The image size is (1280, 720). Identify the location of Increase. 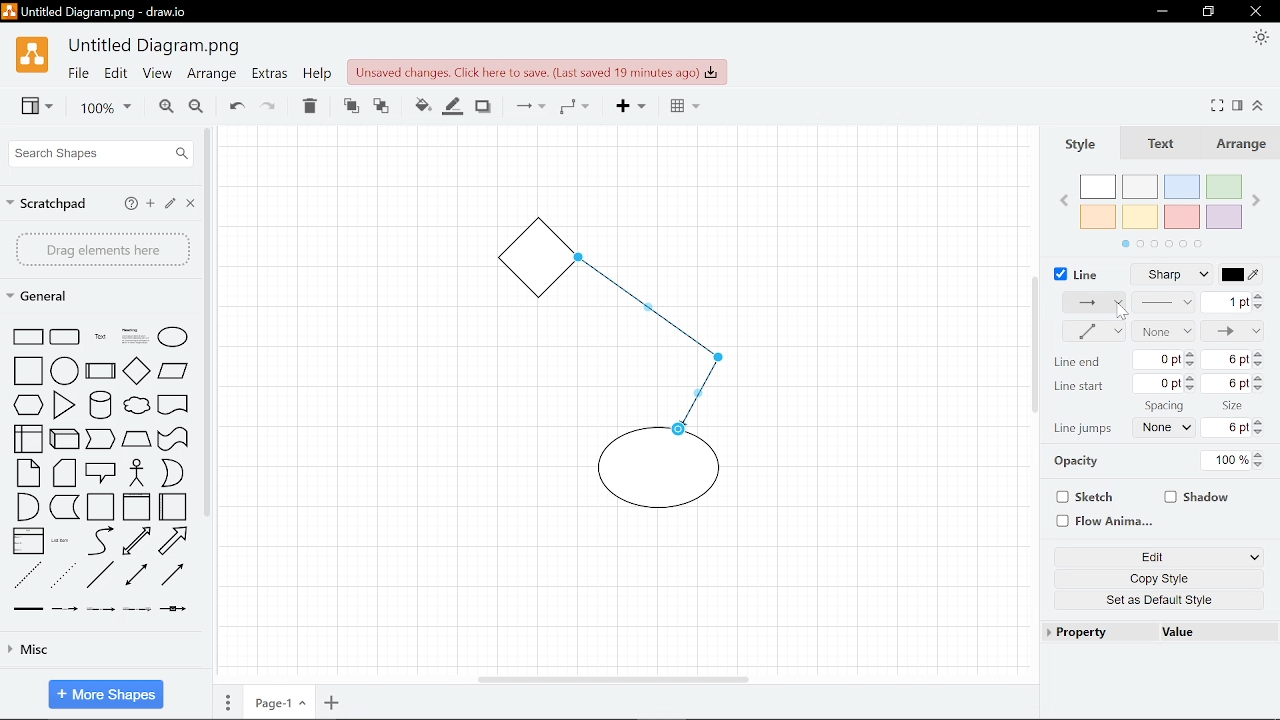
(1258, 355).